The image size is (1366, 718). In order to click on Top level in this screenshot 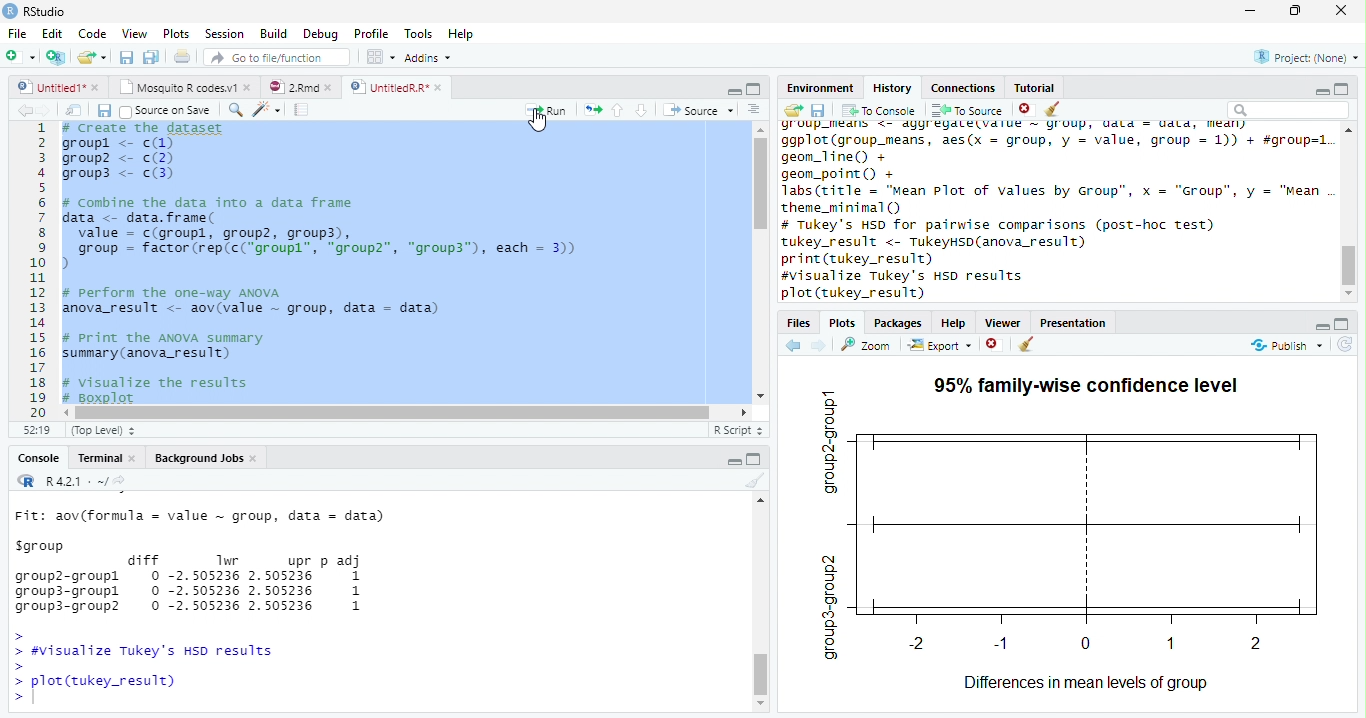, I will do `click(106, 431)`.